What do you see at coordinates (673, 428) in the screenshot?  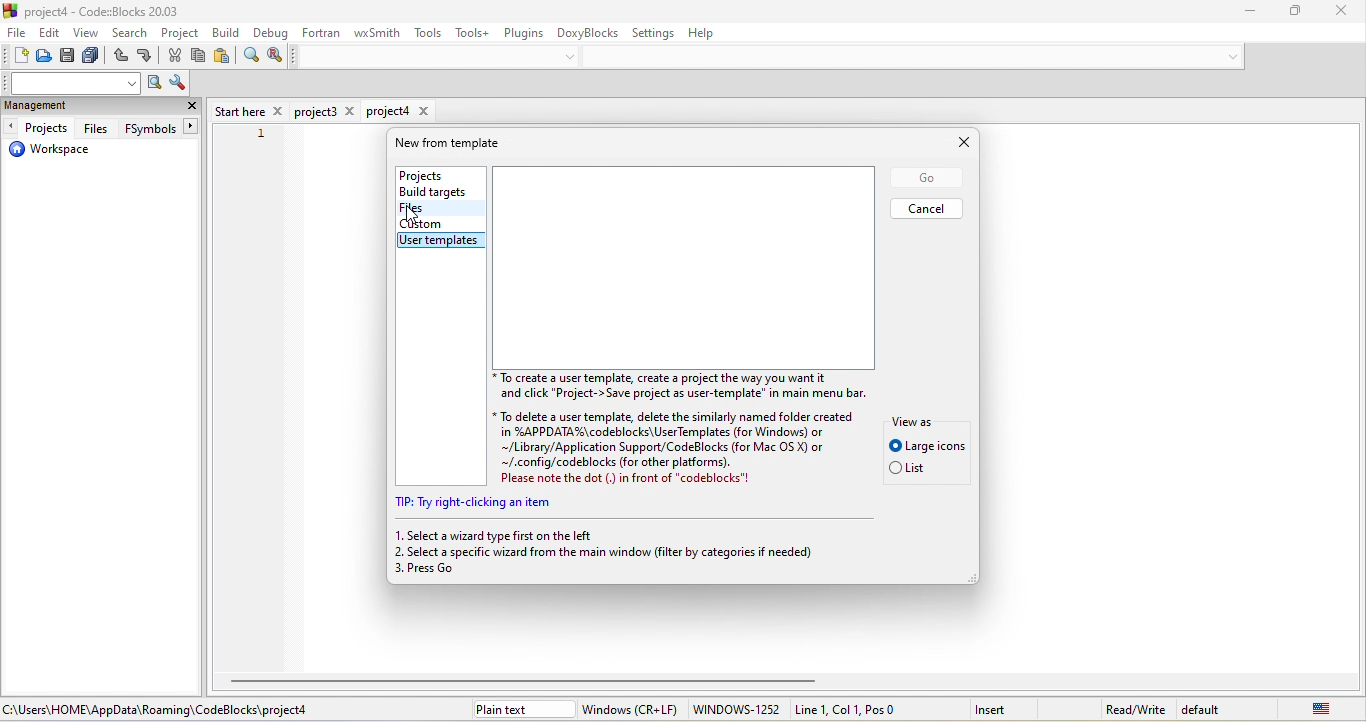 I see `text on user template` at bounding box center [673, 428].